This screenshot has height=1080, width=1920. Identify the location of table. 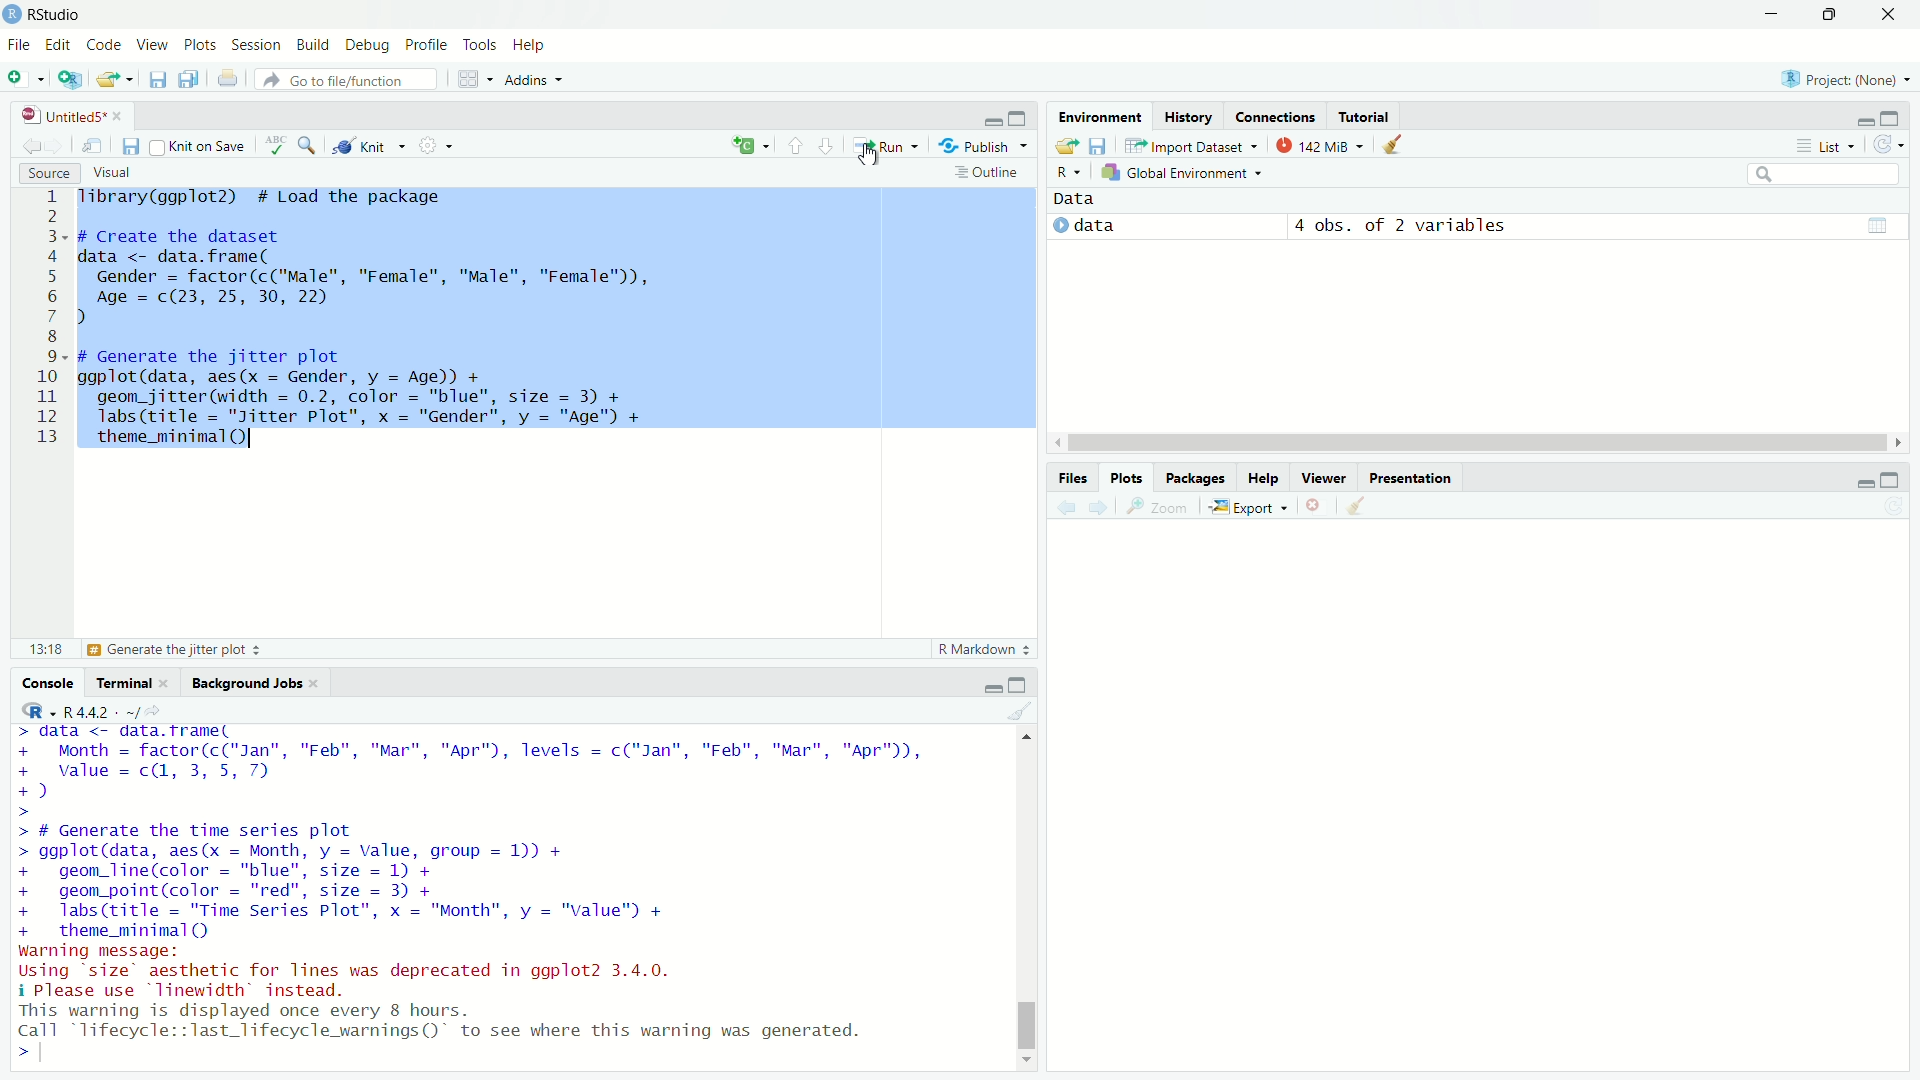
(1880, 224).